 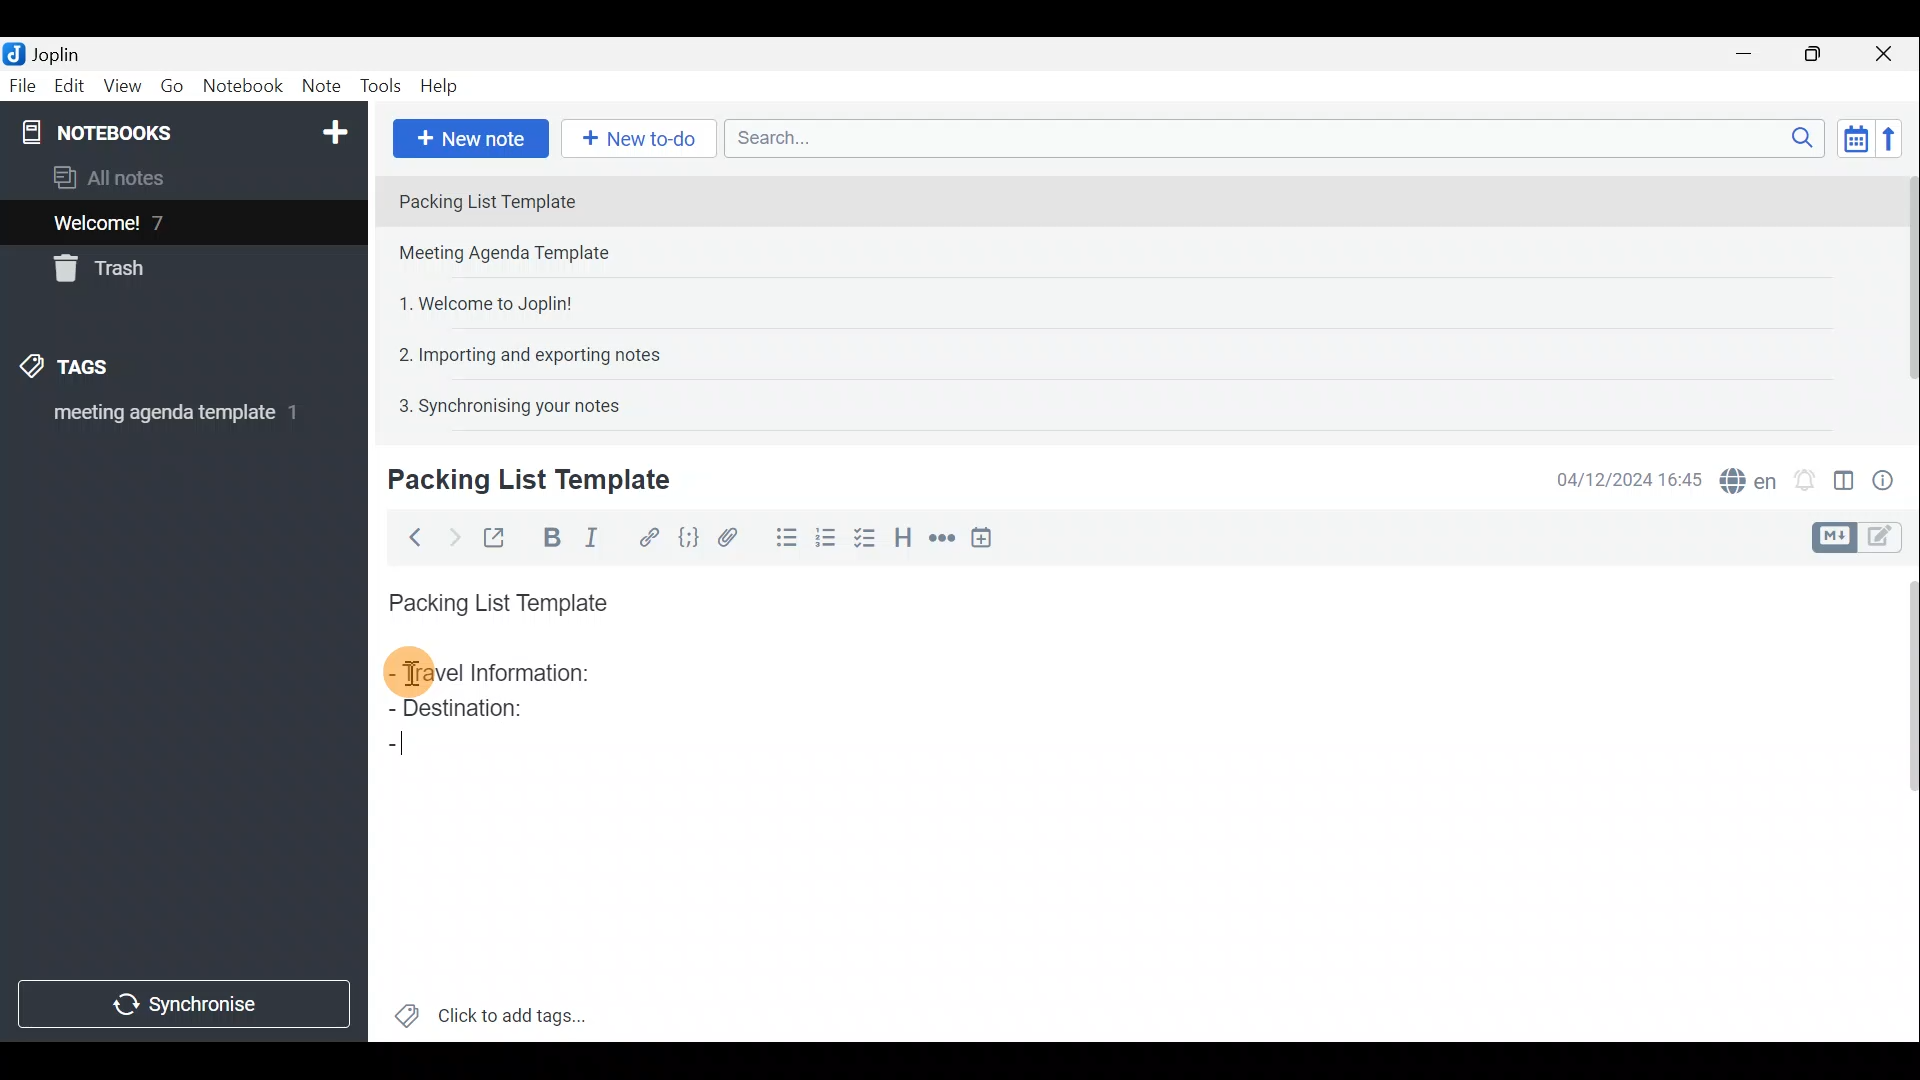 I want to click on Click to add tags, so click(x=491, y=1010).